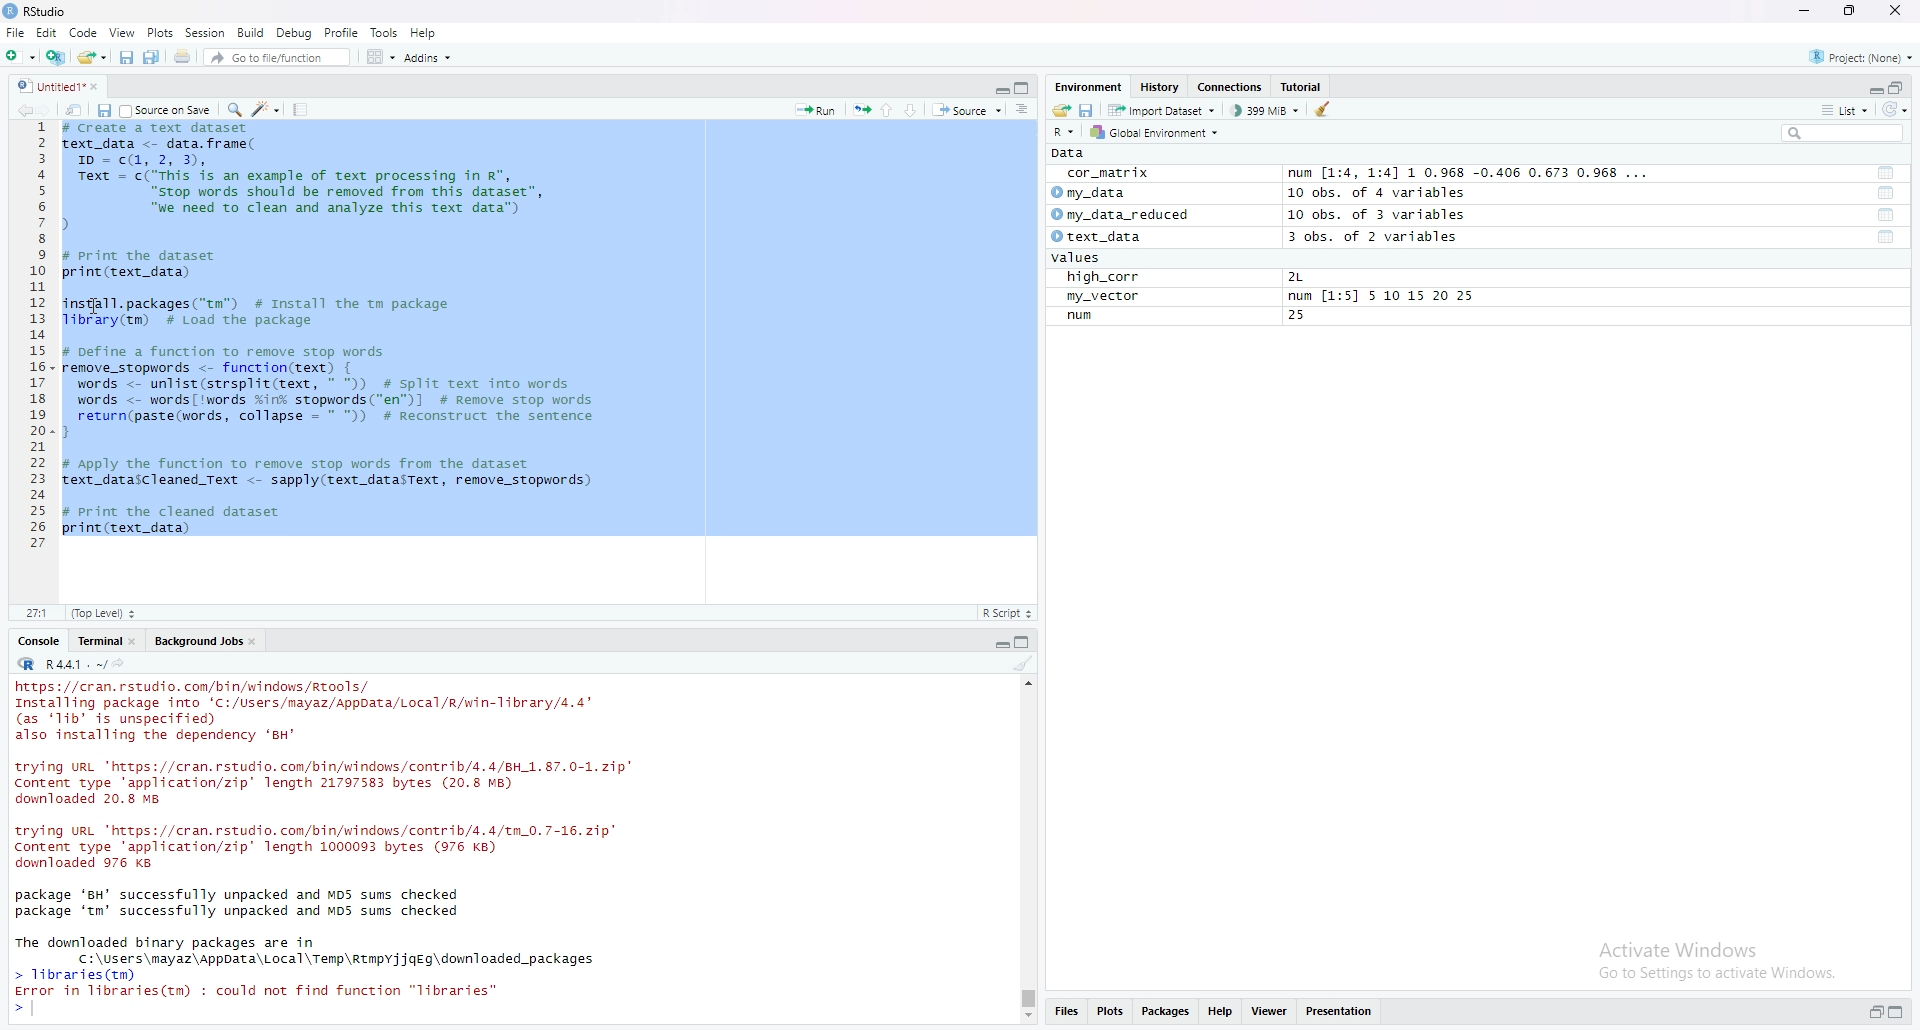  Describe the element at coordinates (1025, 642) in the screenshot. I see `collapse` at that location.